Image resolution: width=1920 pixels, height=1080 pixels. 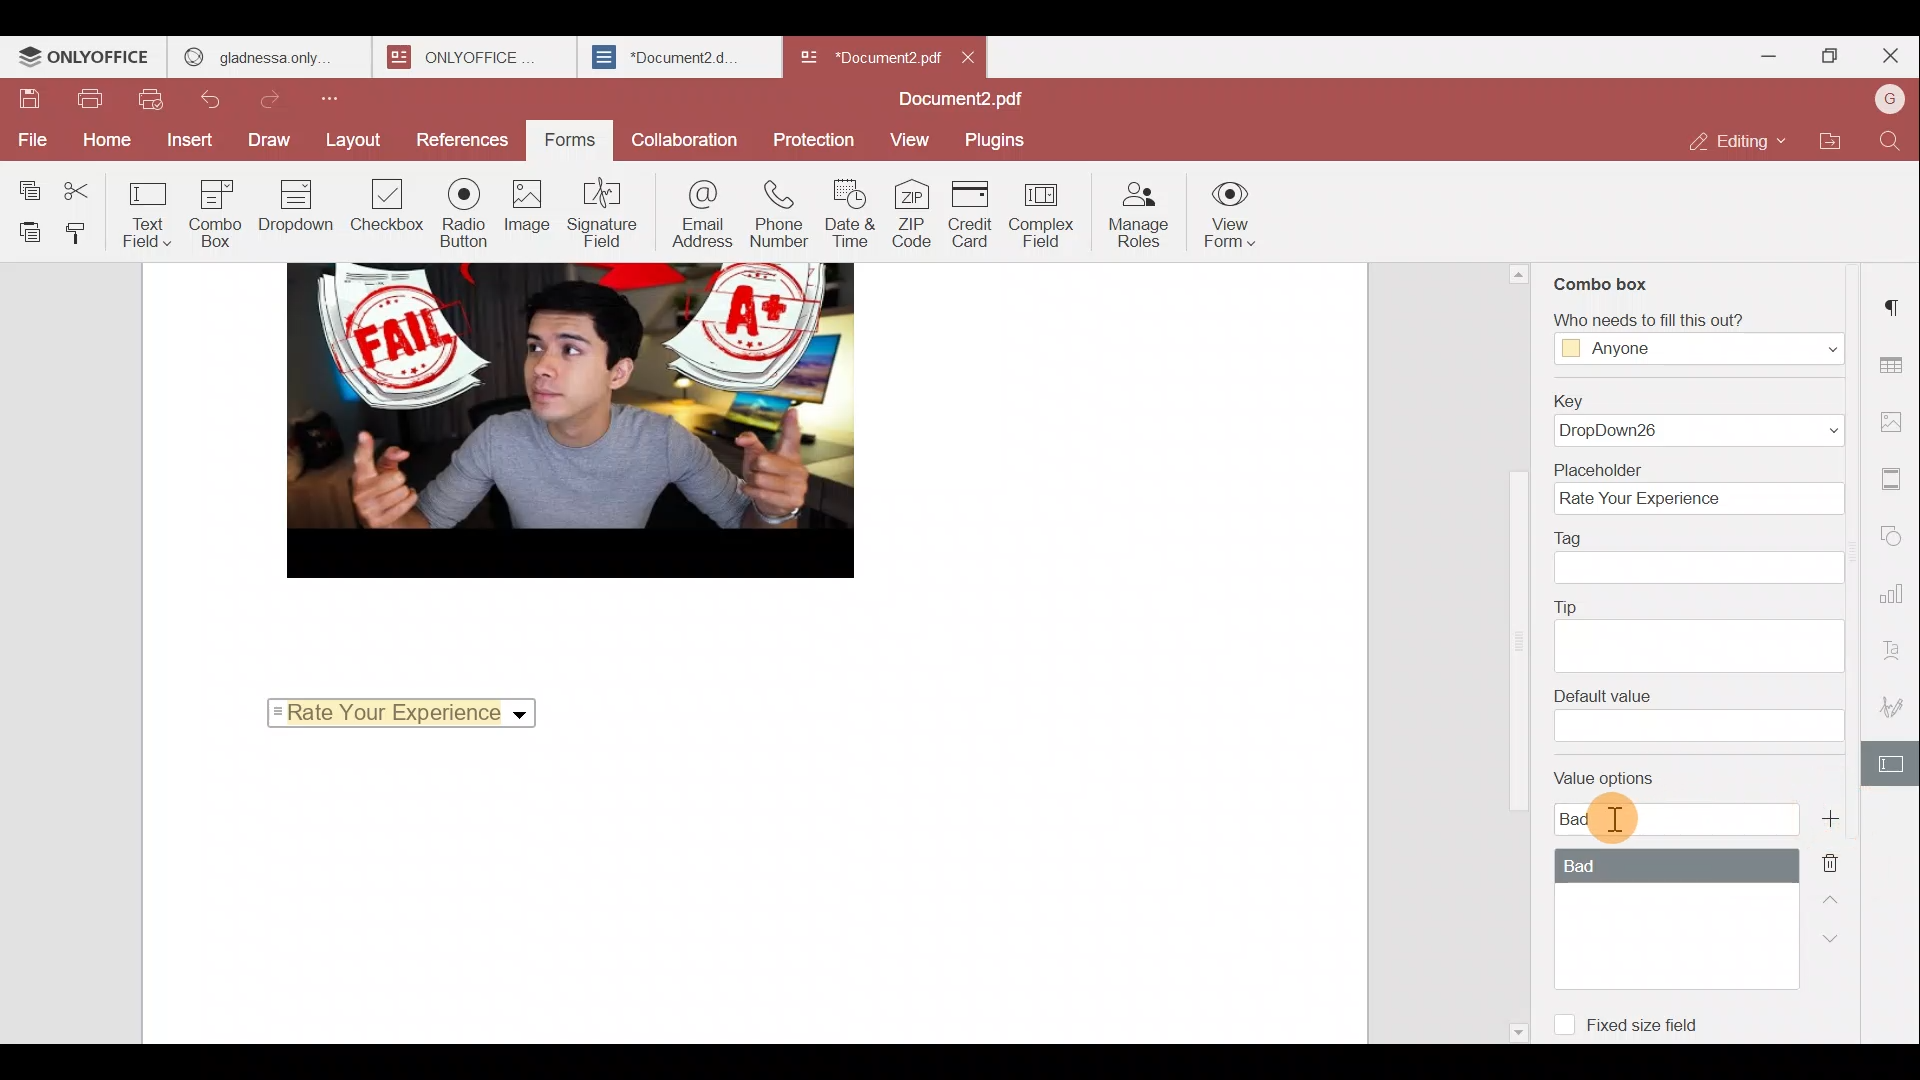 I want to click on Value options, so click(x=1650, y=866).